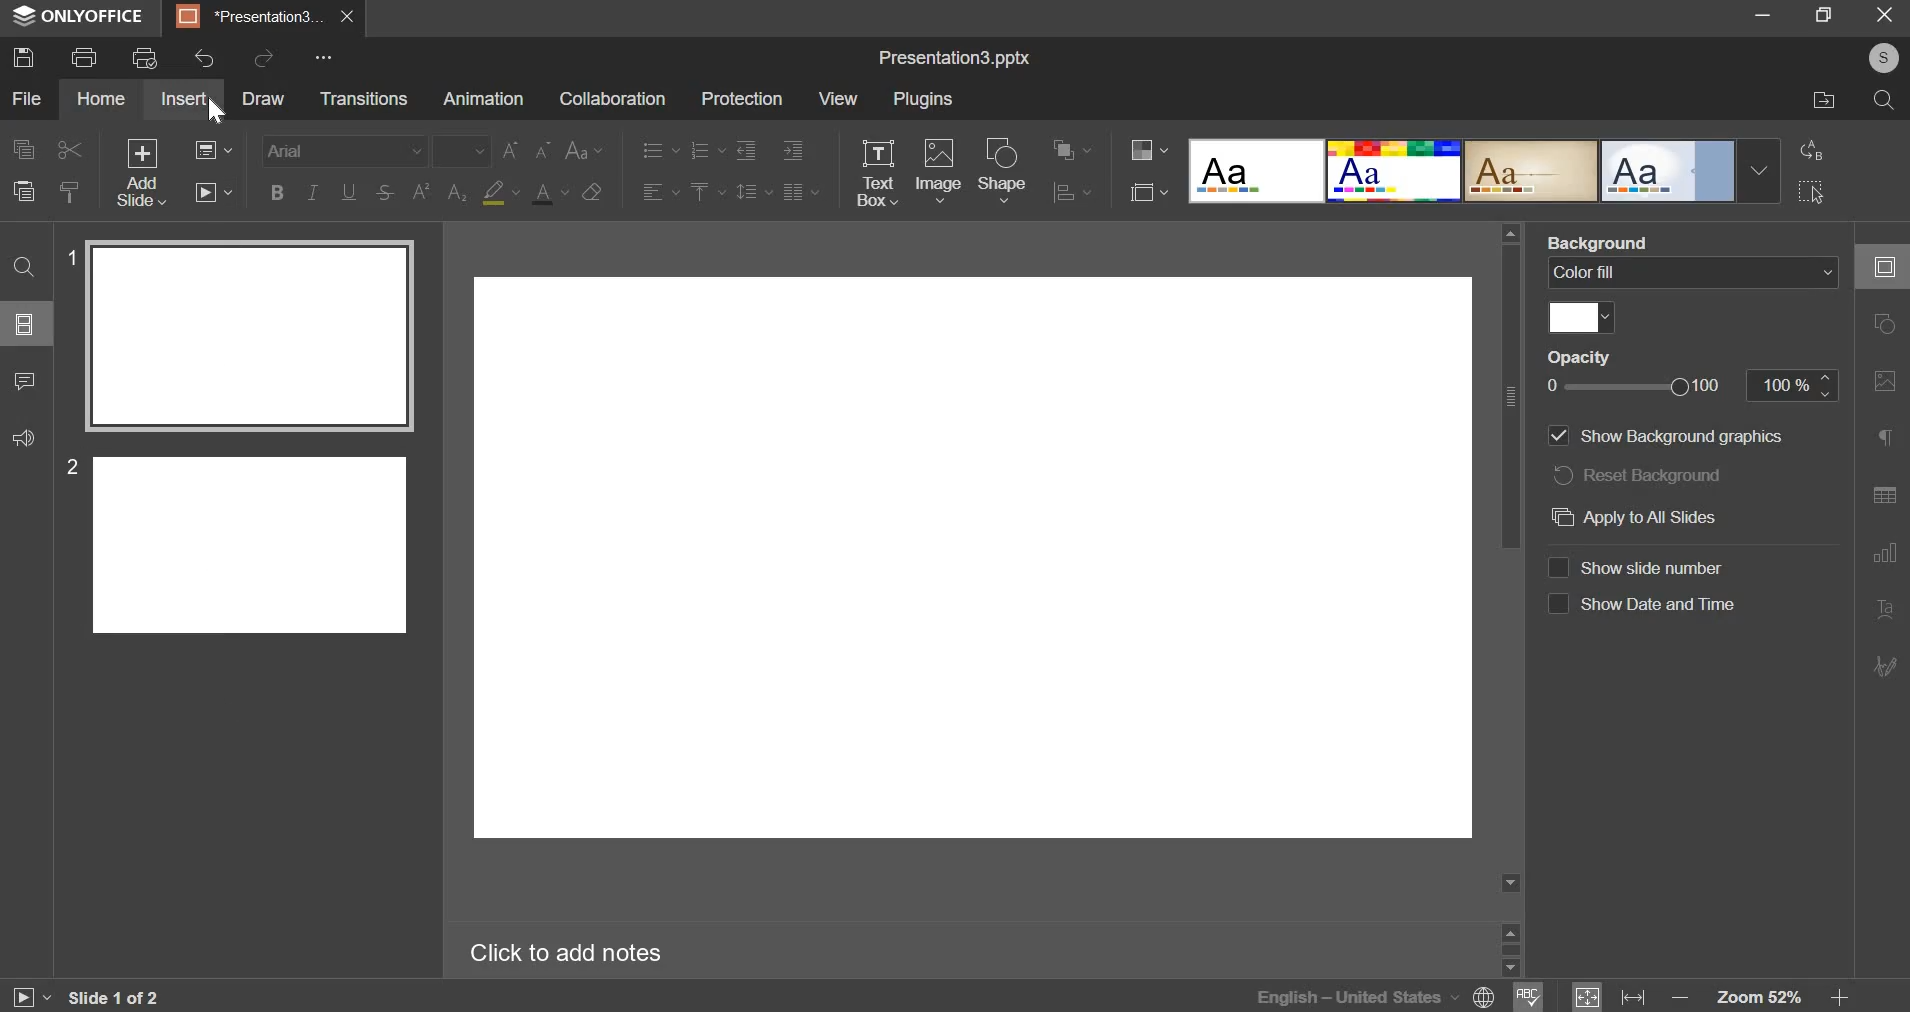 This screenshot has width=1910, height=1012. Describe the element at coordinates (583, 150) in the screenshot. I see `change case` at that location.